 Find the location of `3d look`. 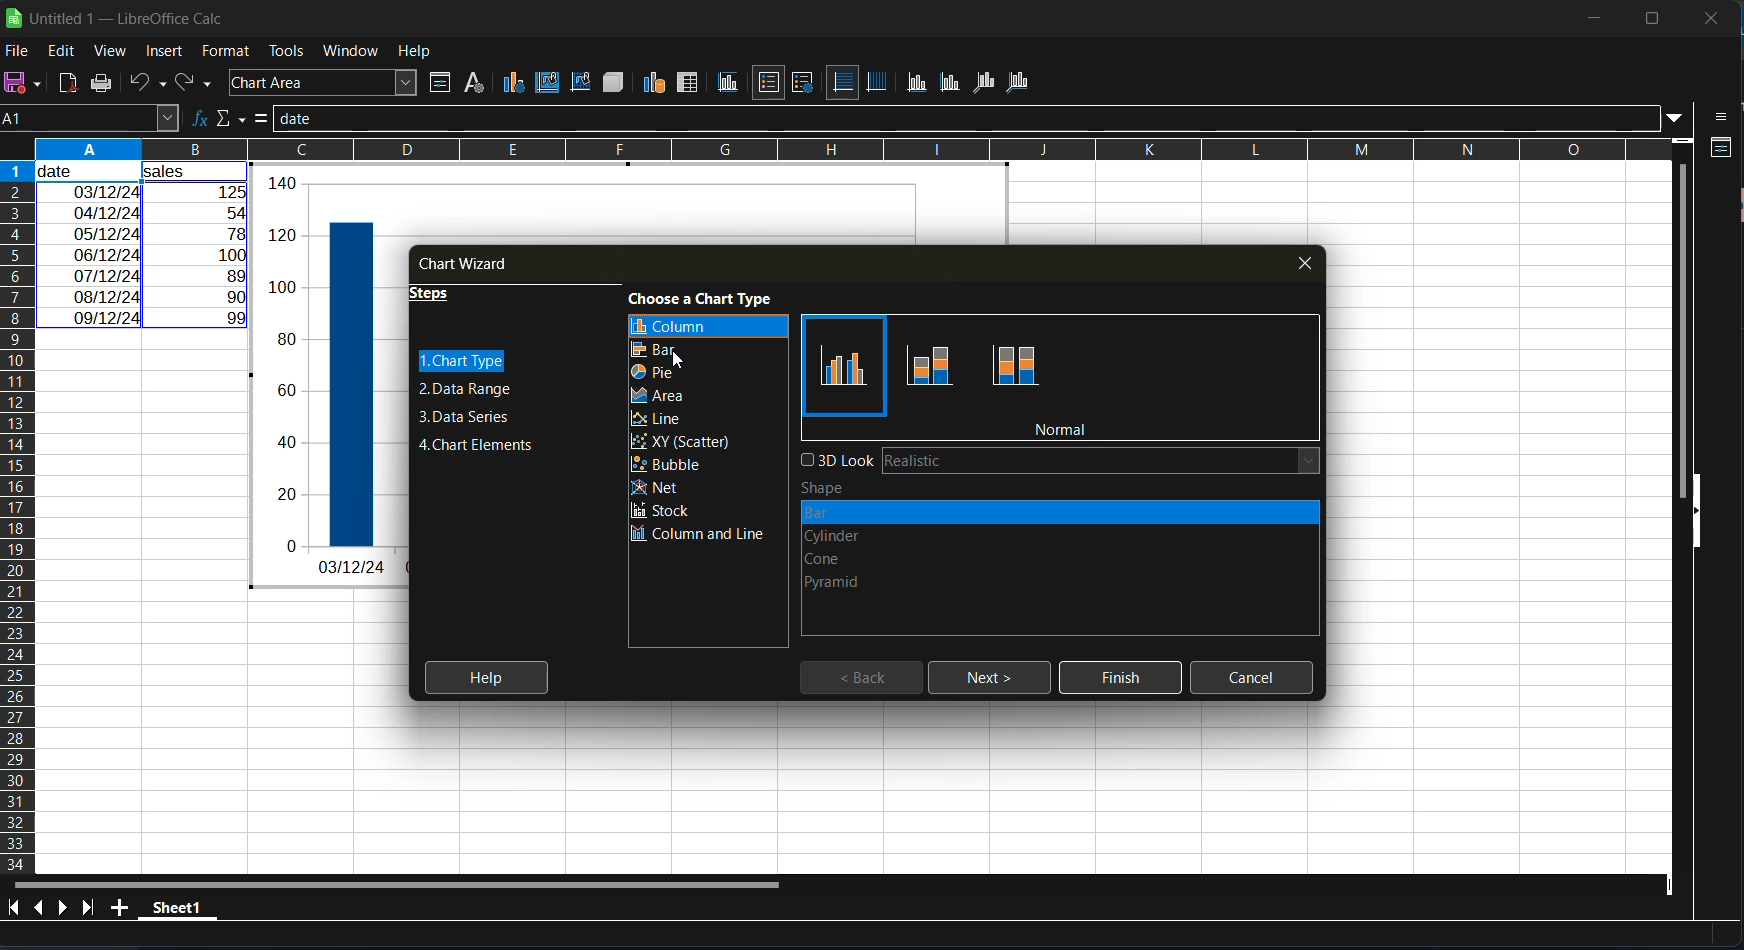

3d look is located at coordinates (1062, 459).